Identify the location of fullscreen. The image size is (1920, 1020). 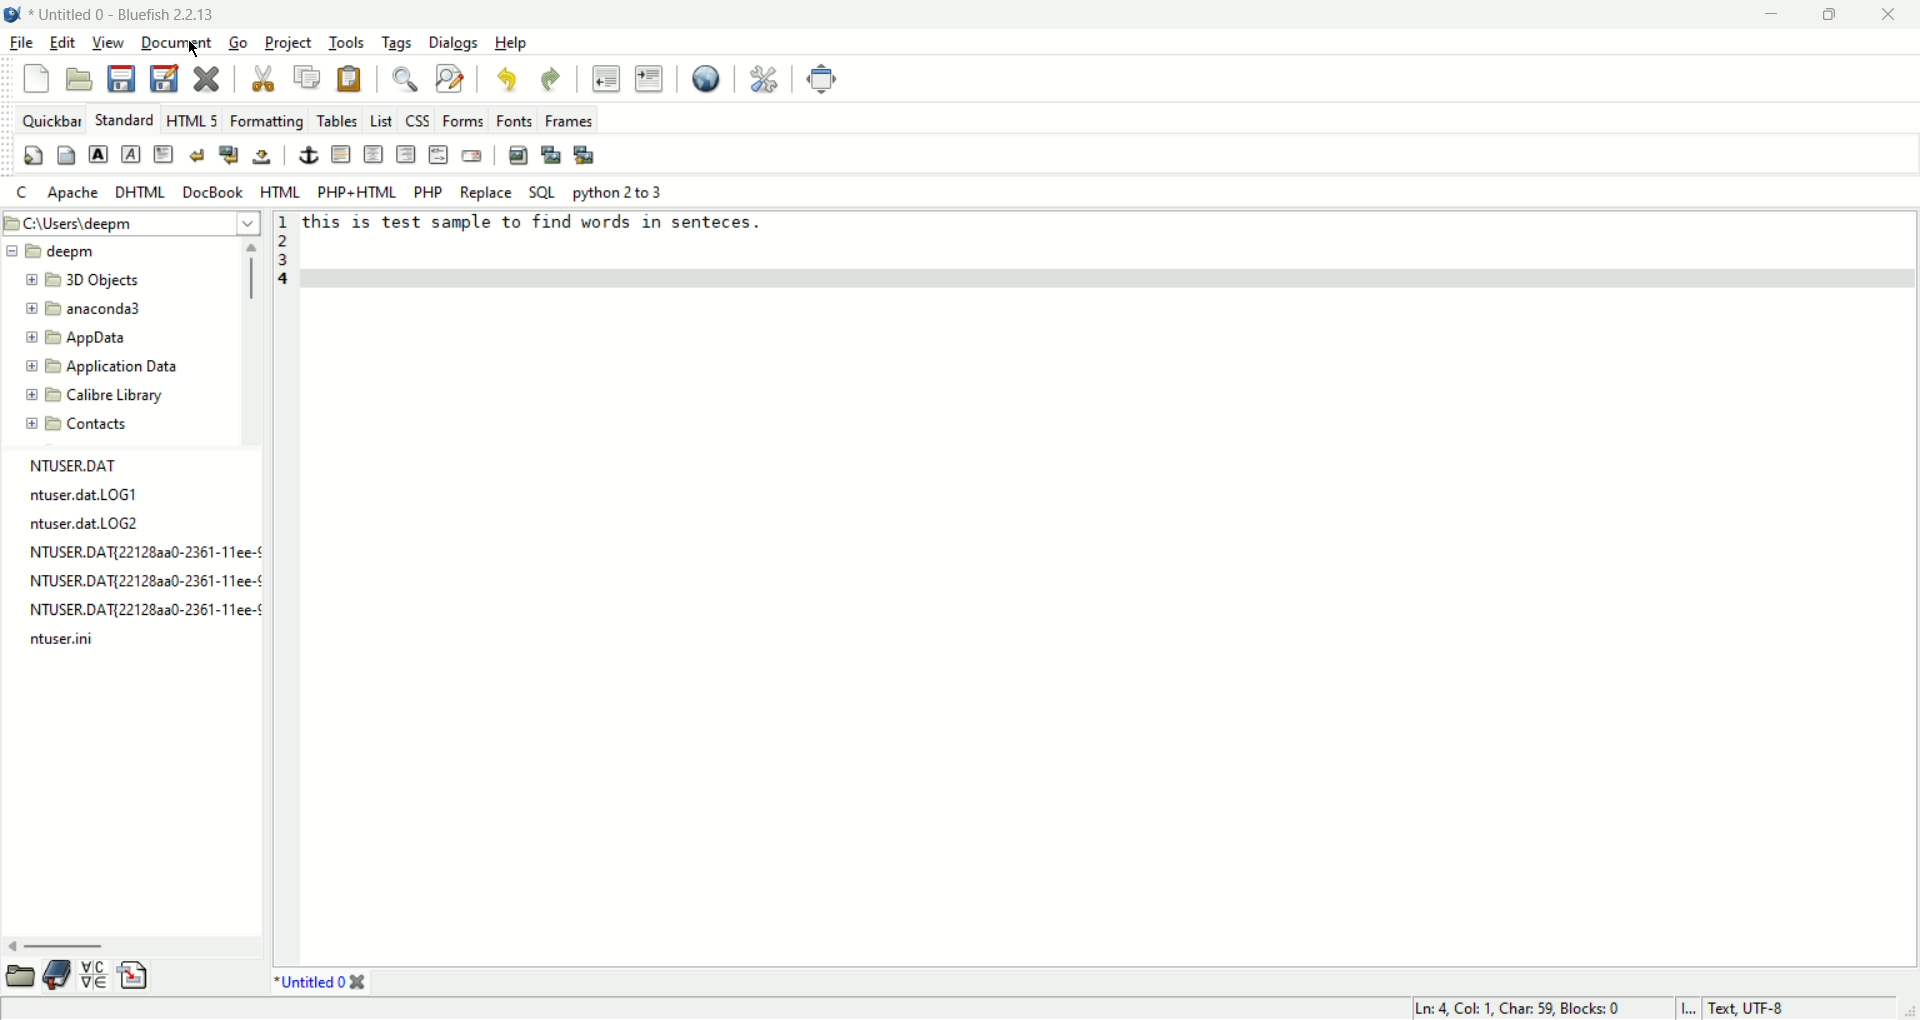
(823, 79).